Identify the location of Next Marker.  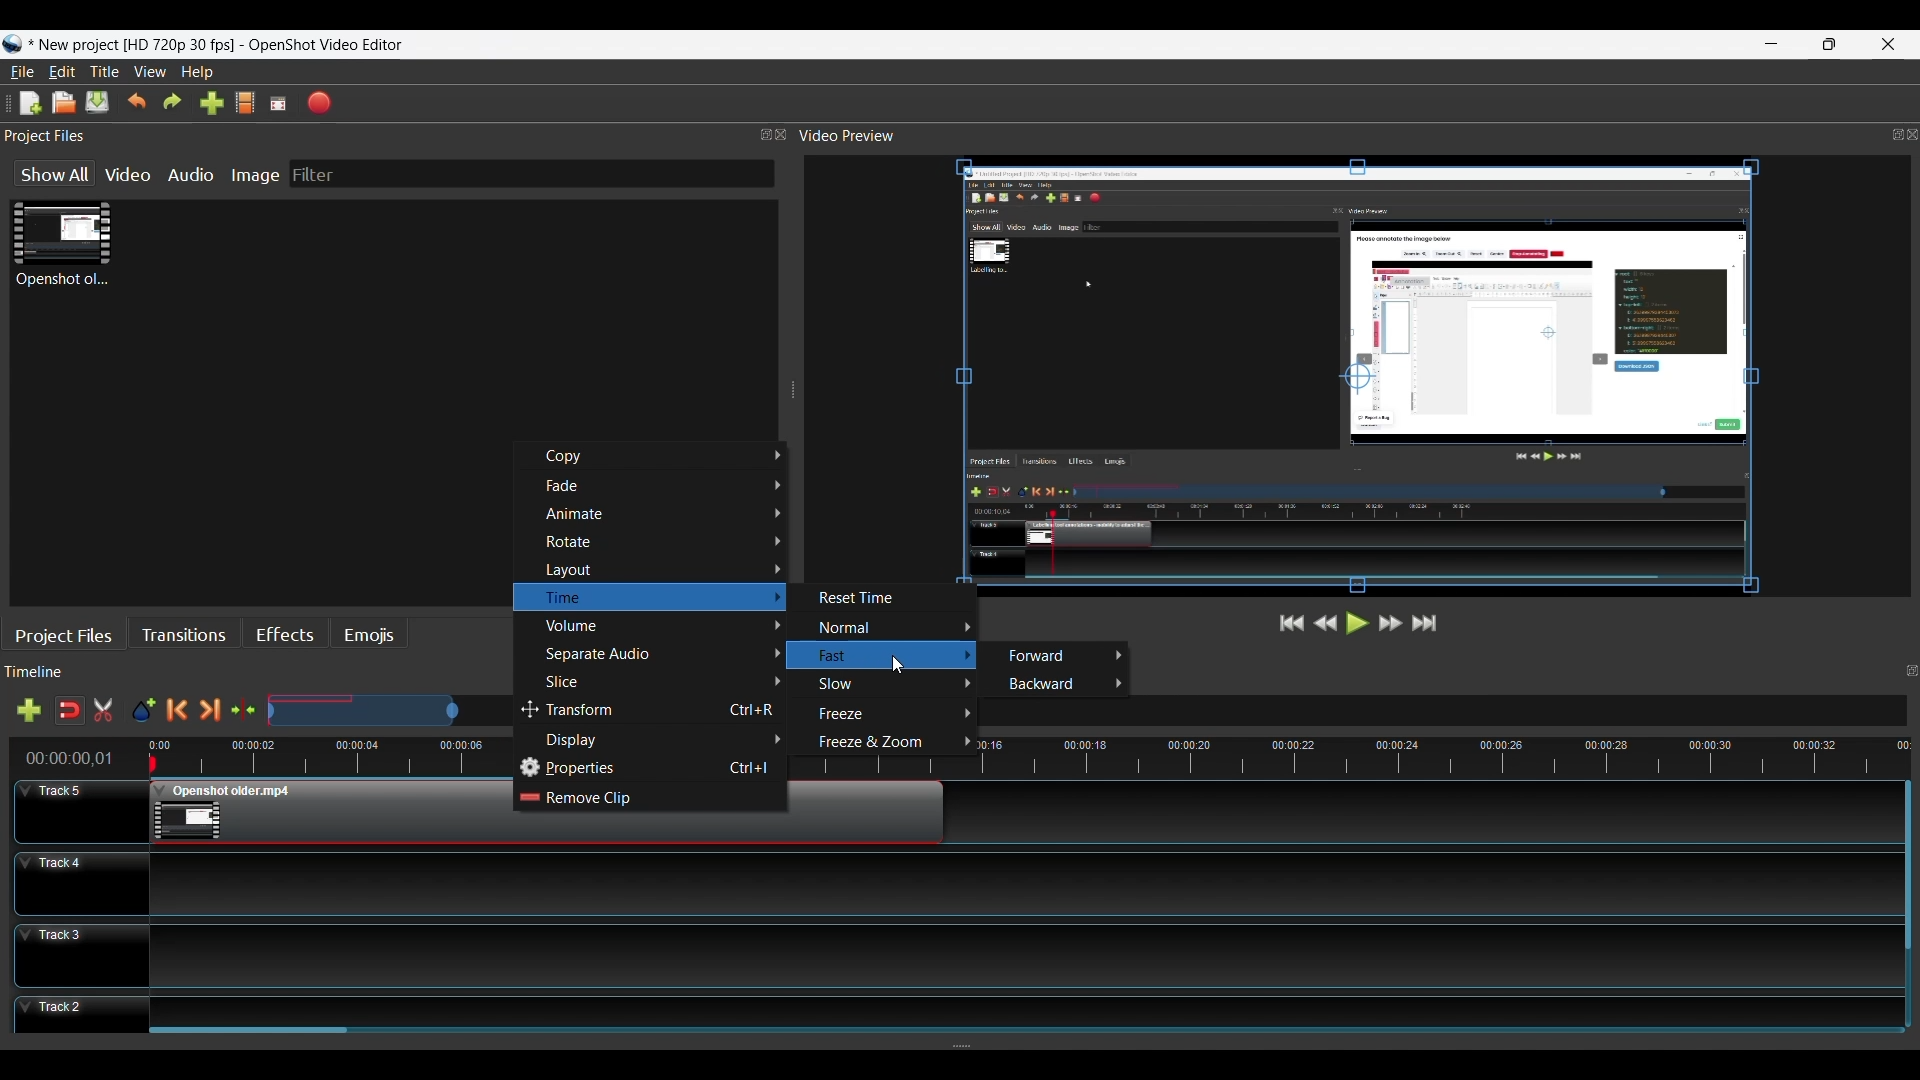
(208, 711).